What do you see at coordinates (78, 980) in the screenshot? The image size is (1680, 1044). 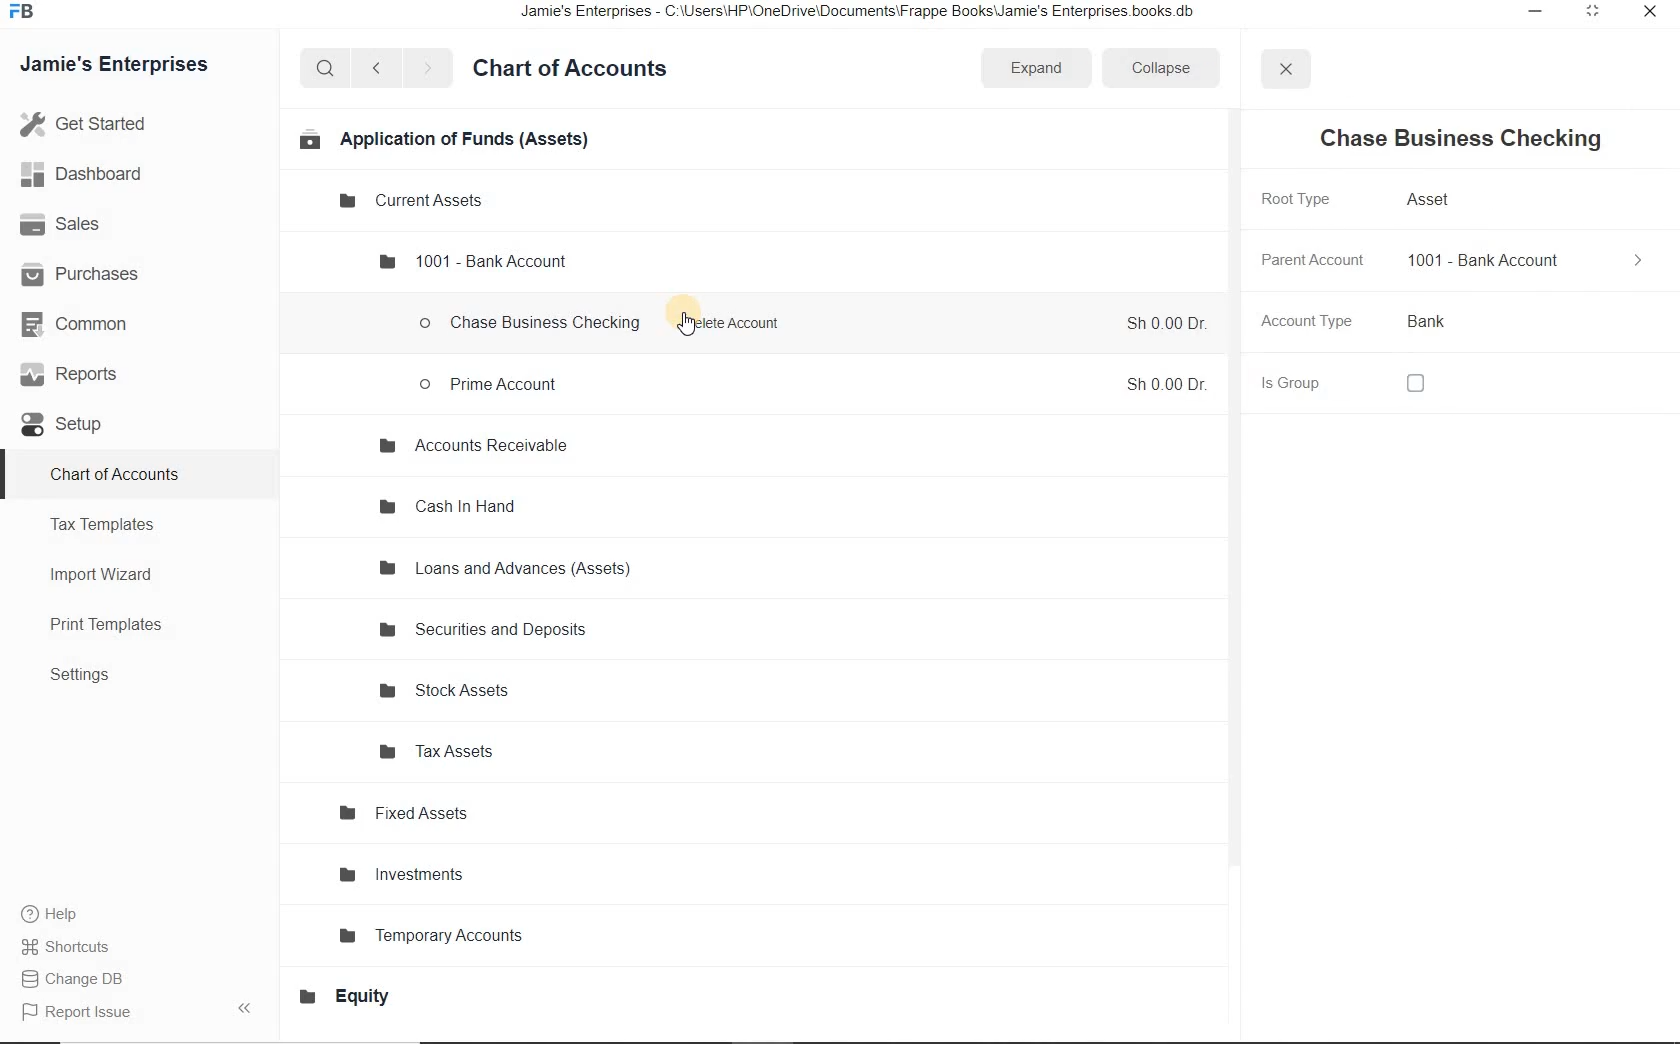 I see `Change DB` at bounding box center [78, 980].